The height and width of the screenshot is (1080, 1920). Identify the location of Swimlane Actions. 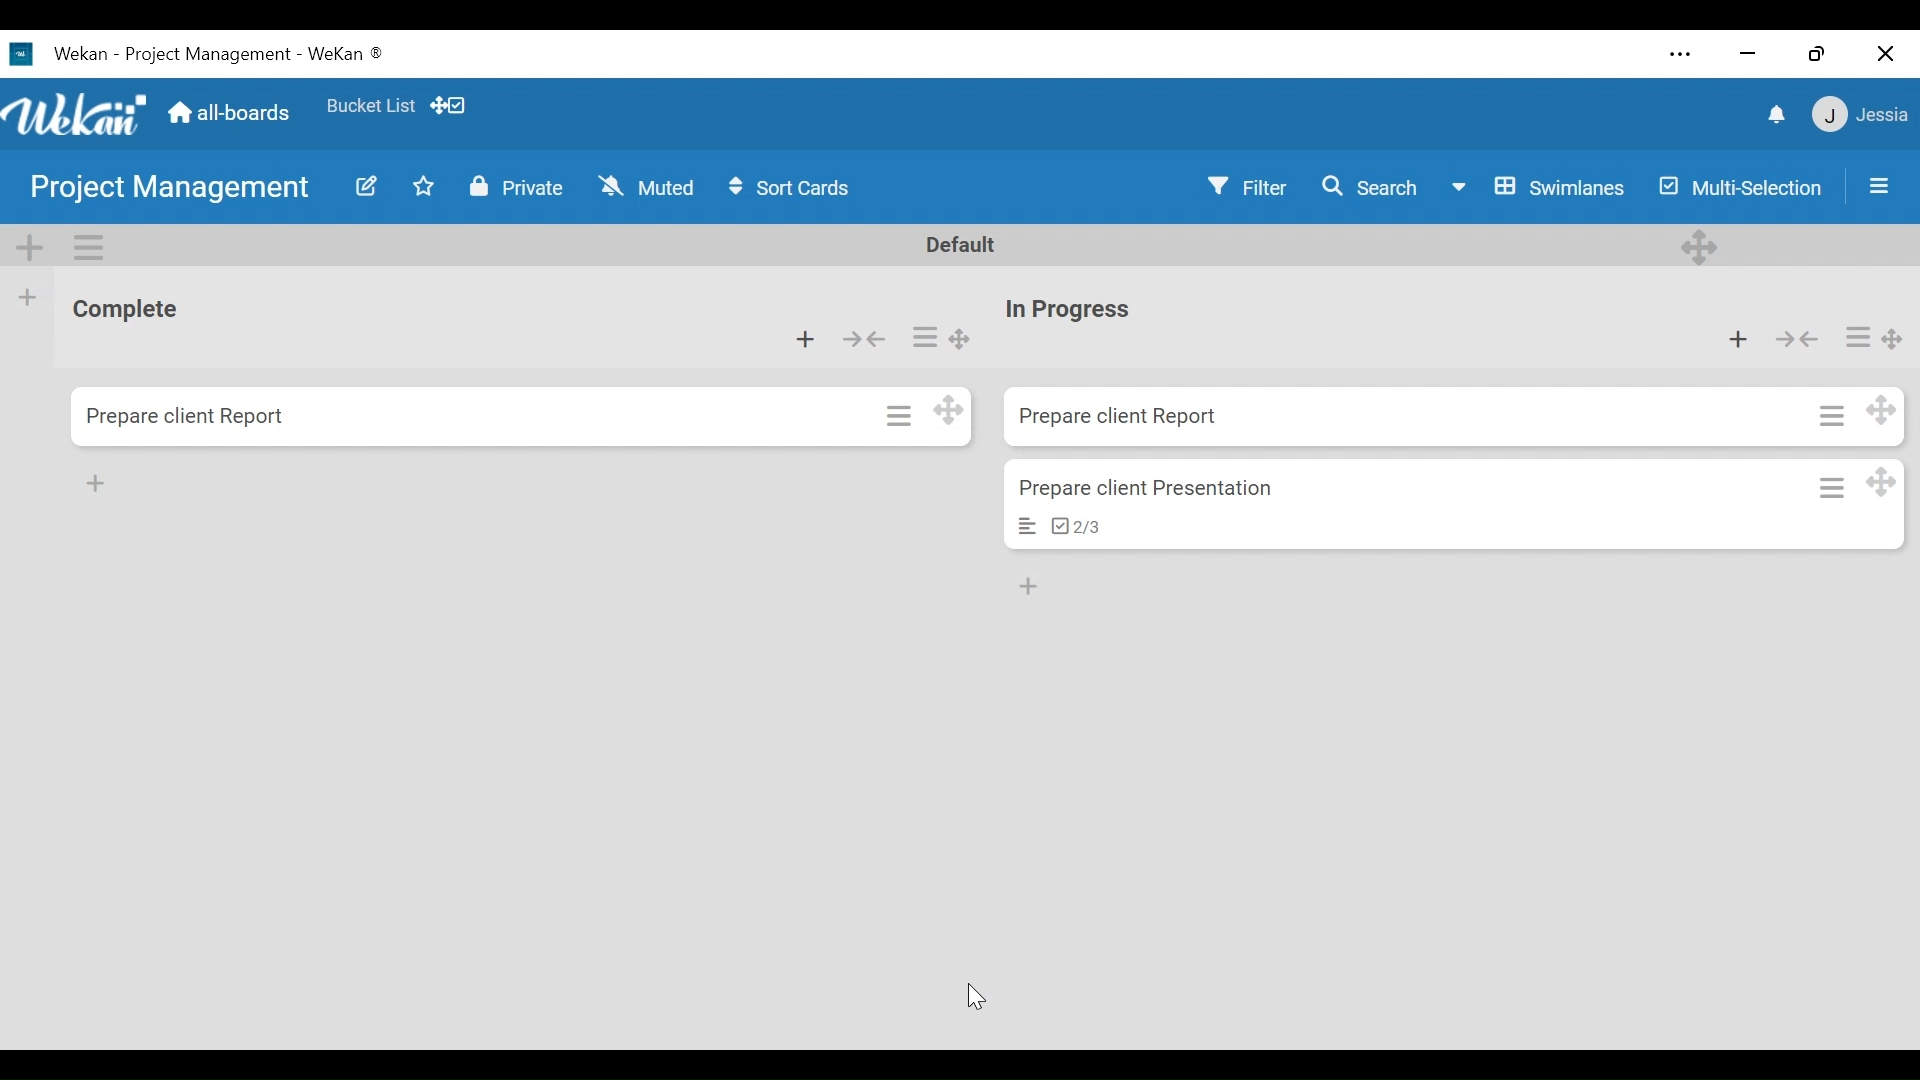
(91, 248).